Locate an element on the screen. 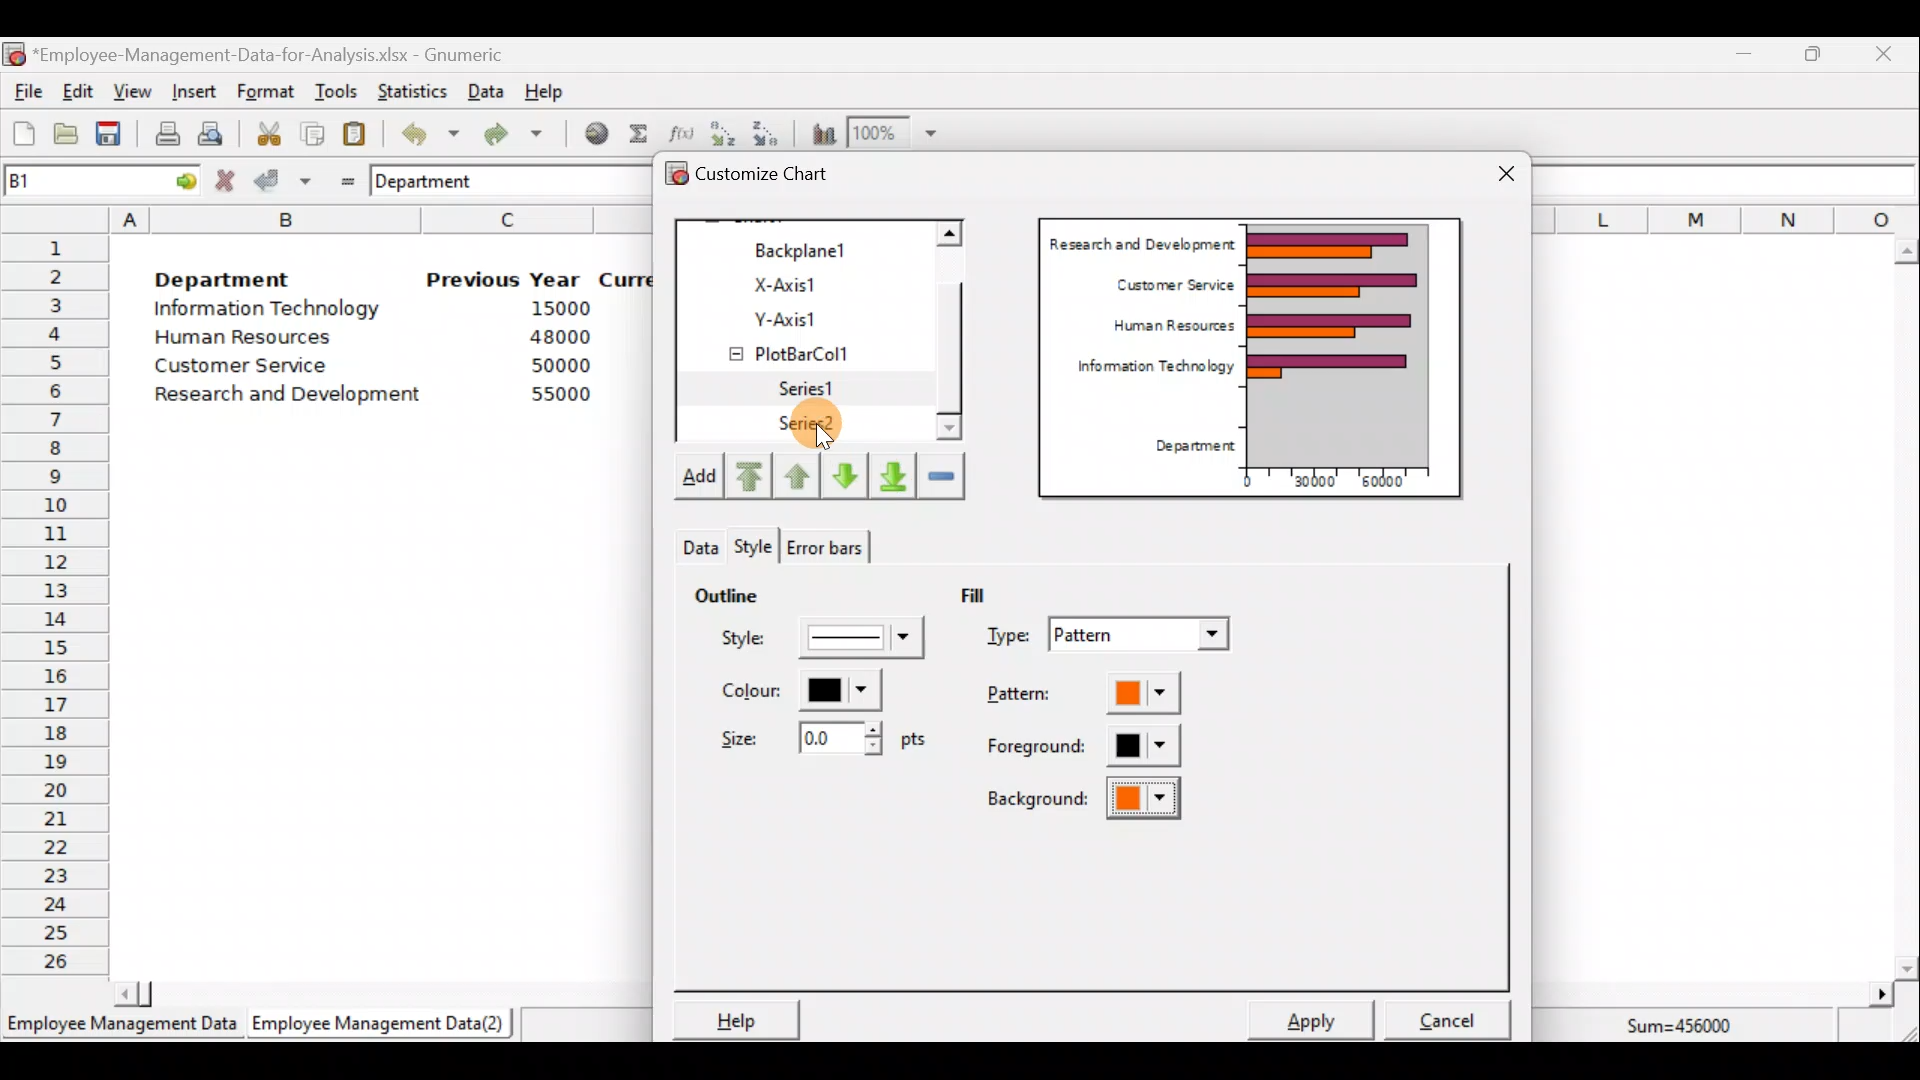 This screenshot has width=1920, height=1080. Minimize is located at coordinates (1740, 58).